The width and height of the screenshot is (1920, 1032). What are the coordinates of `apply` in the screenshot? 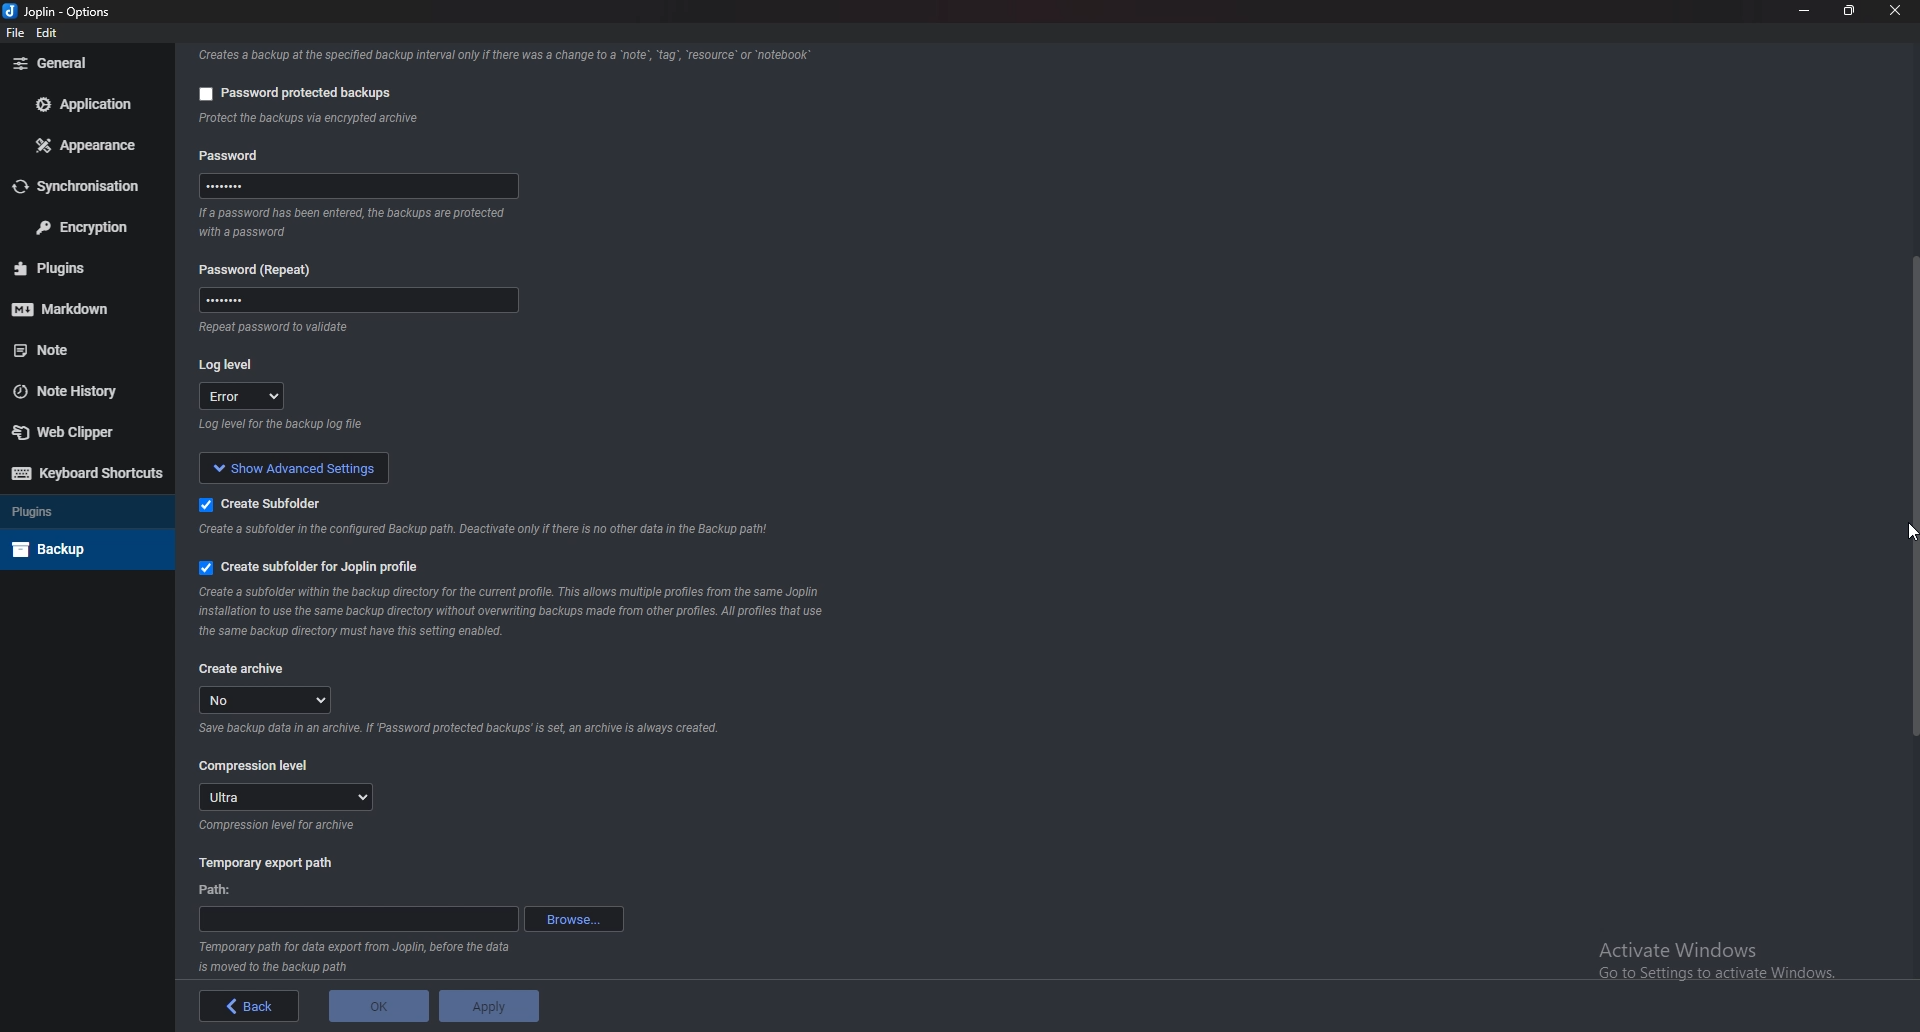 It's located at (490, 1006).